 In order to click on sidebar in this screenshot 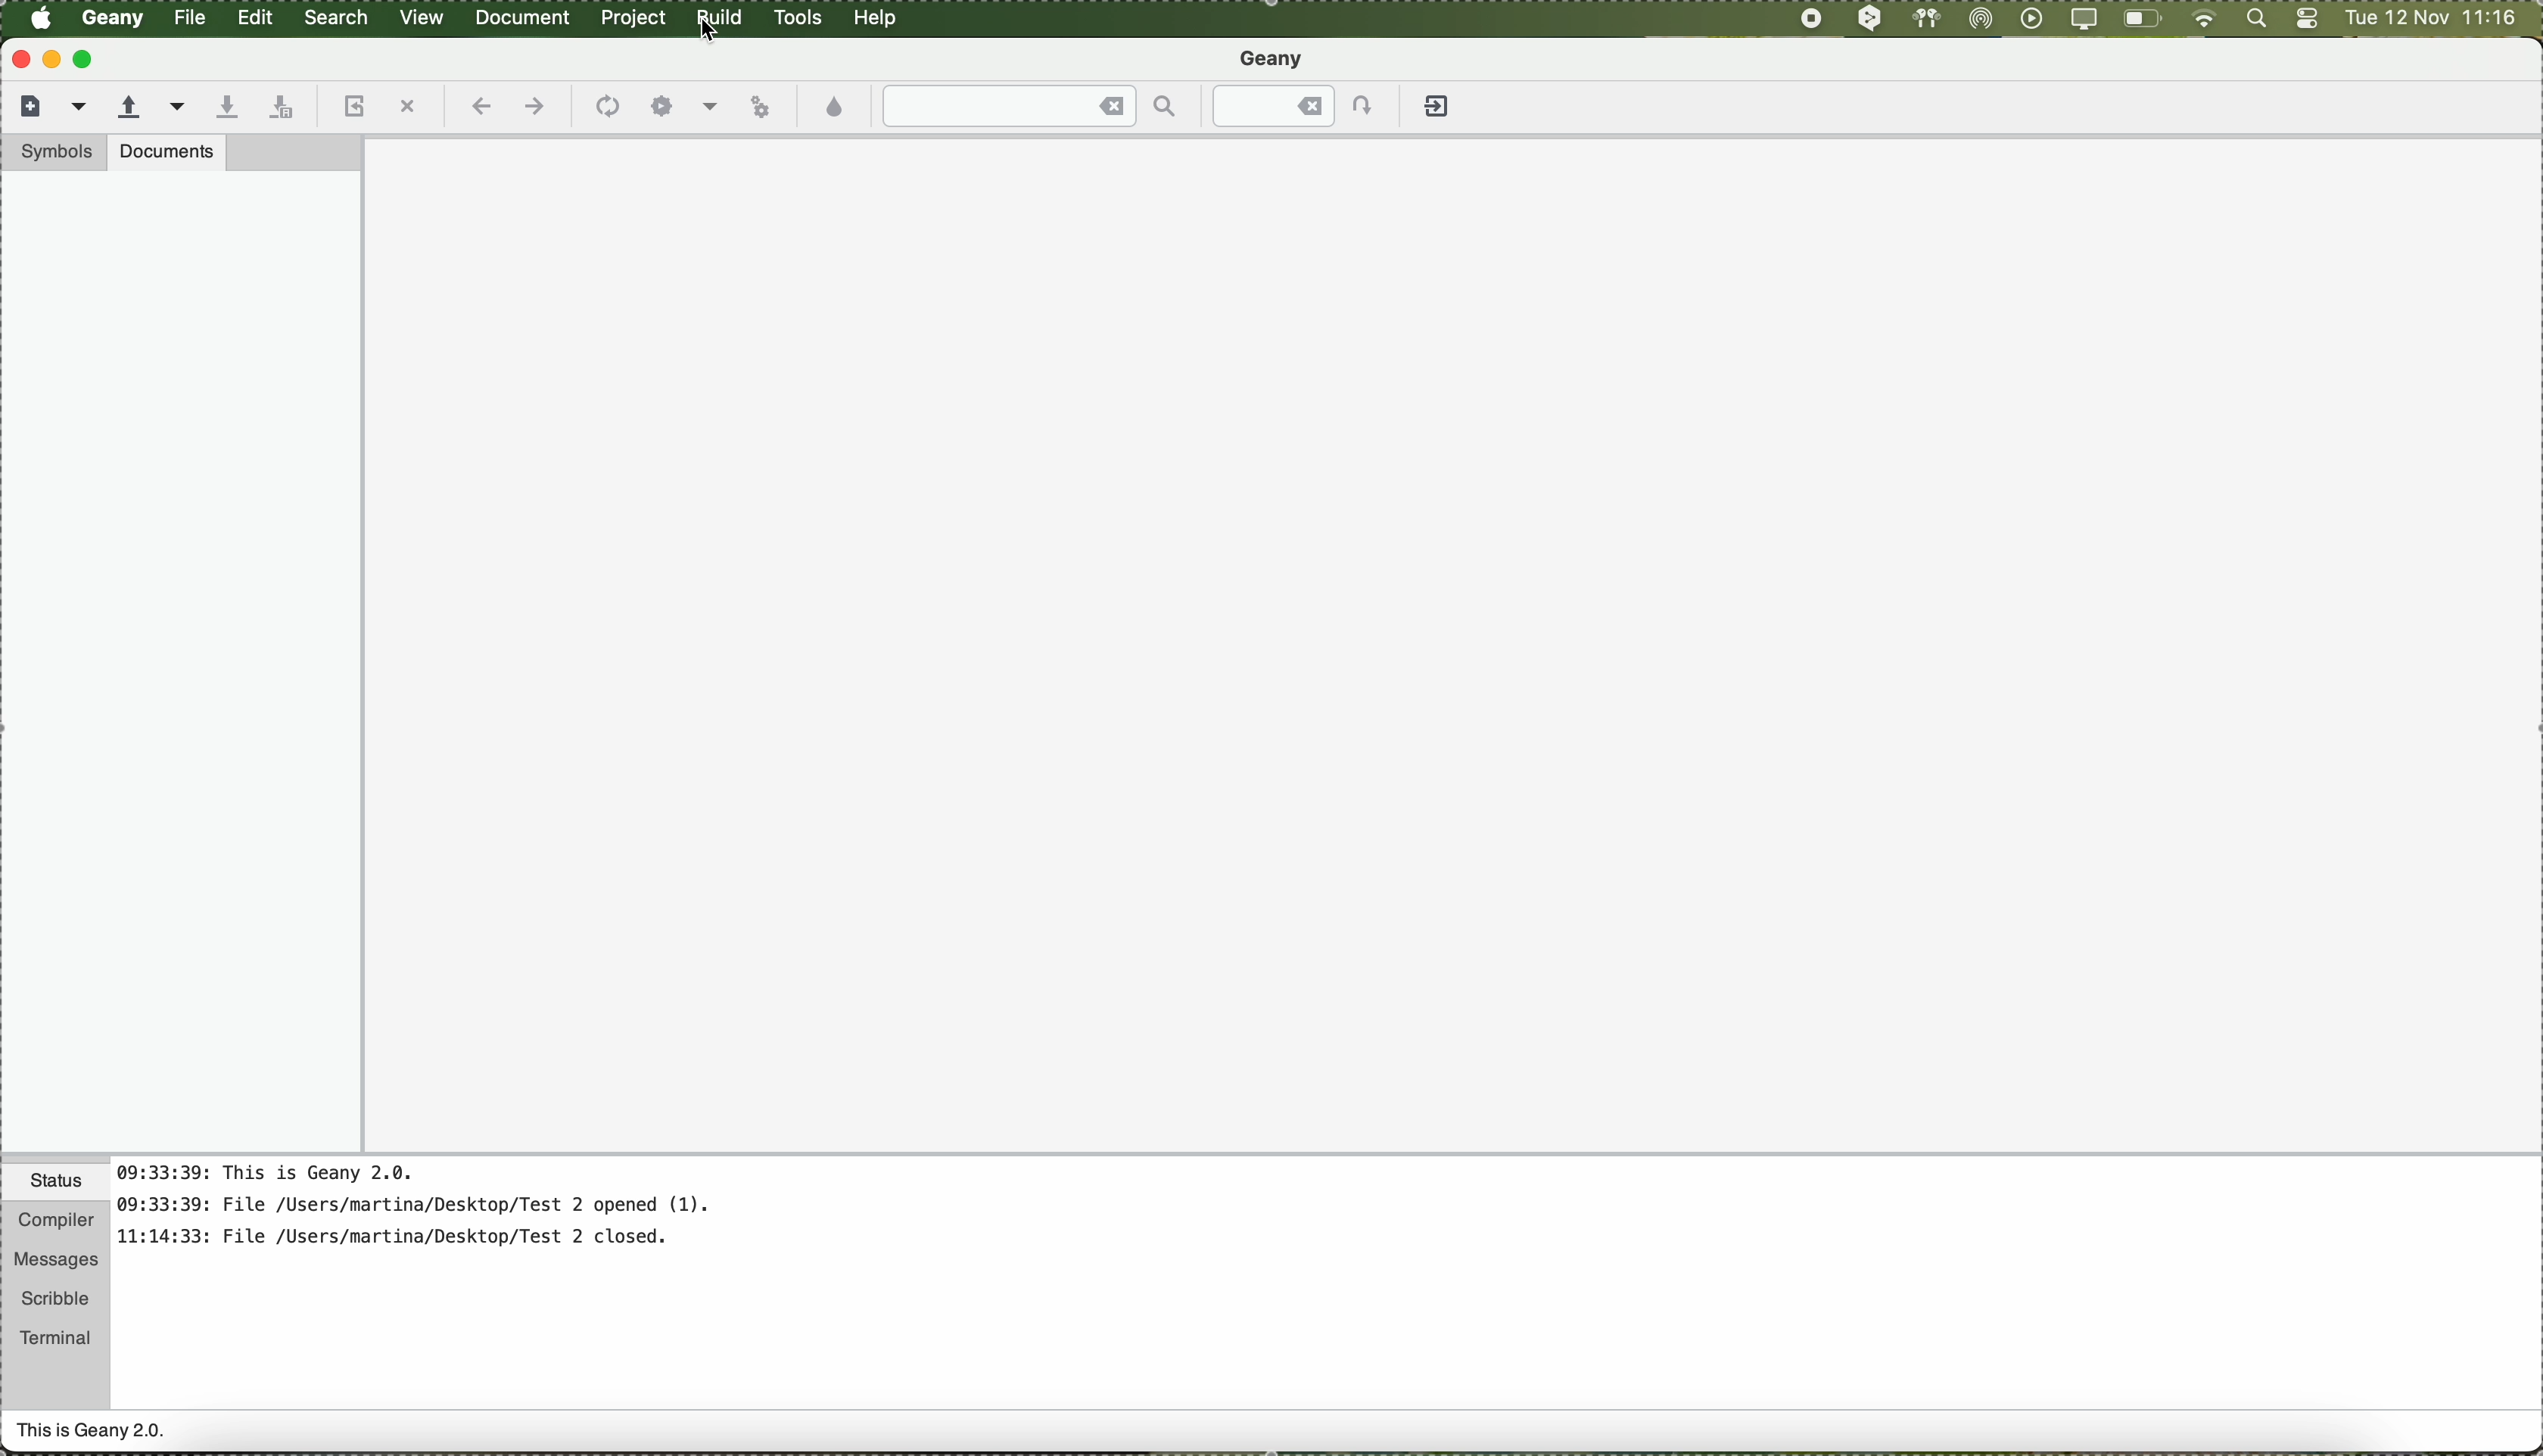, I will do `click(181, 661)`.